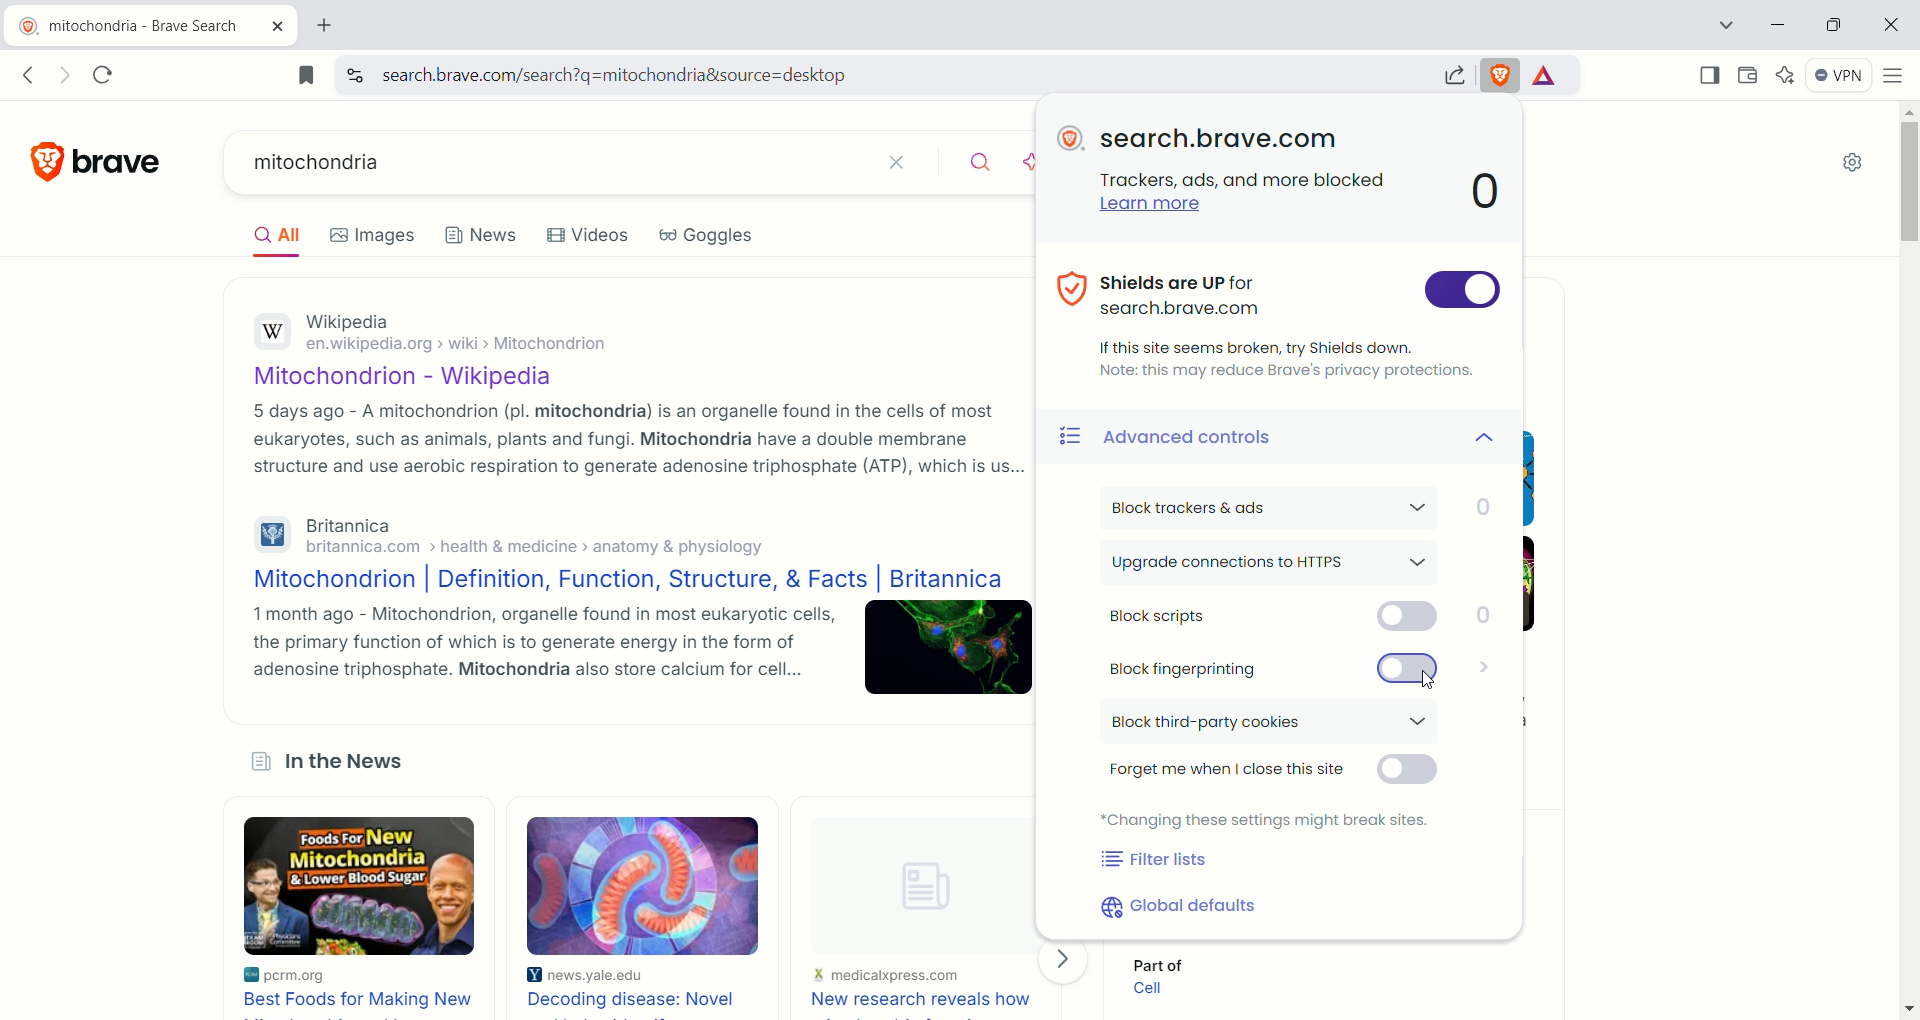  I want to click on VPN, so click(1840, 78).